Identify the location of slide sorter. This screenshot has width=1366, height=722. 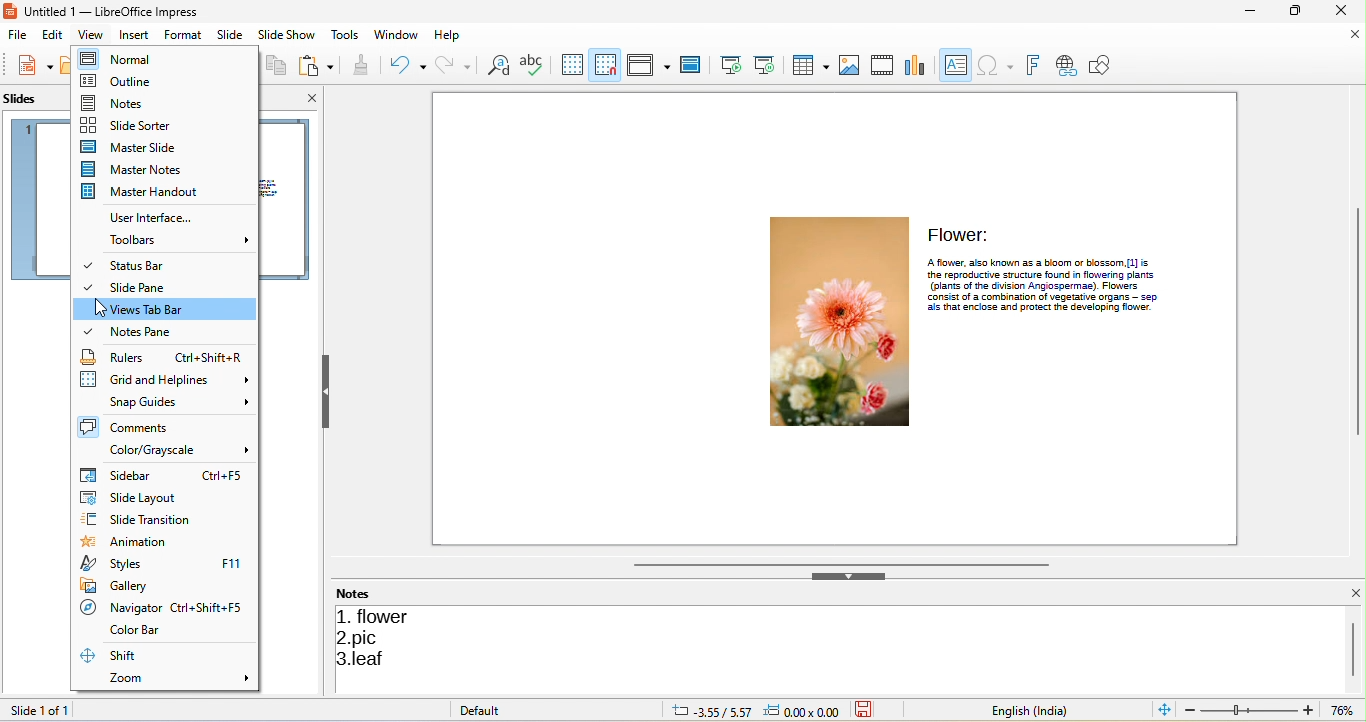
(133, 125).